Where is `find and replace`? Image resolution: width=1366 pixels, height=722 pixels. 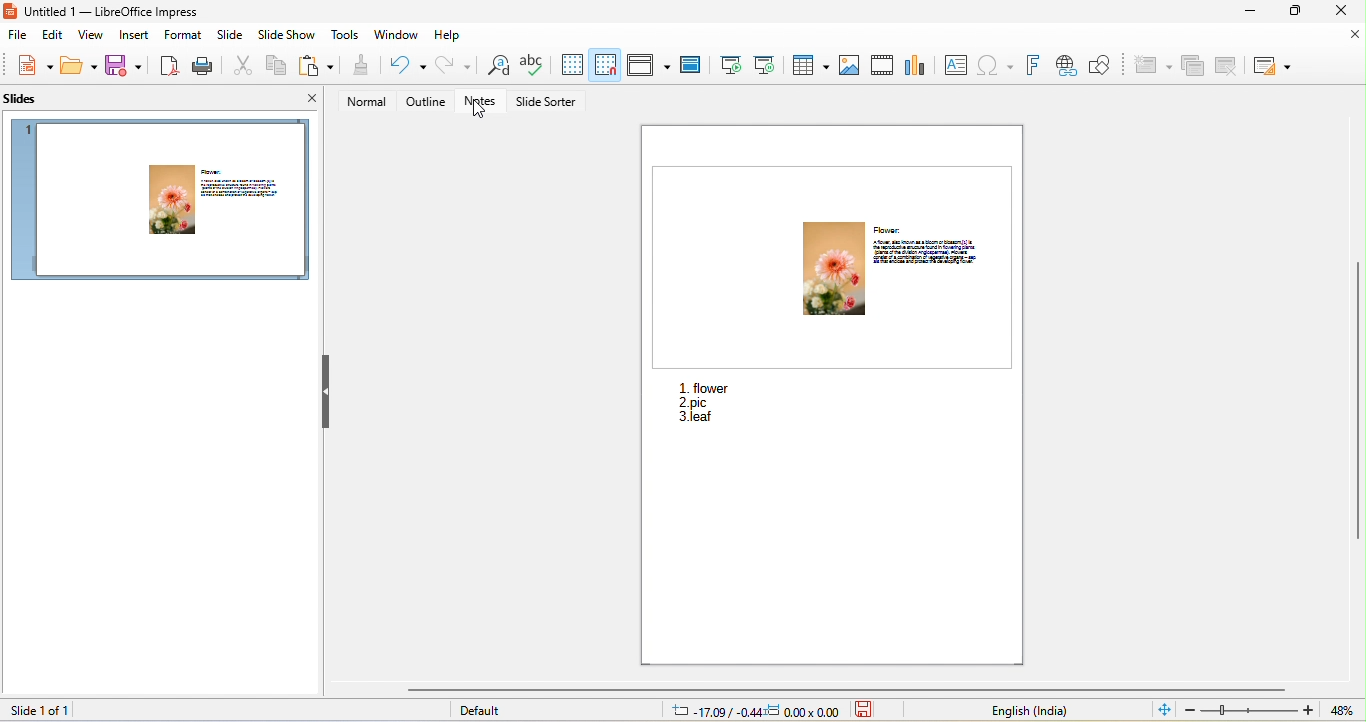
find and replace is located at coordinates (497, 65).